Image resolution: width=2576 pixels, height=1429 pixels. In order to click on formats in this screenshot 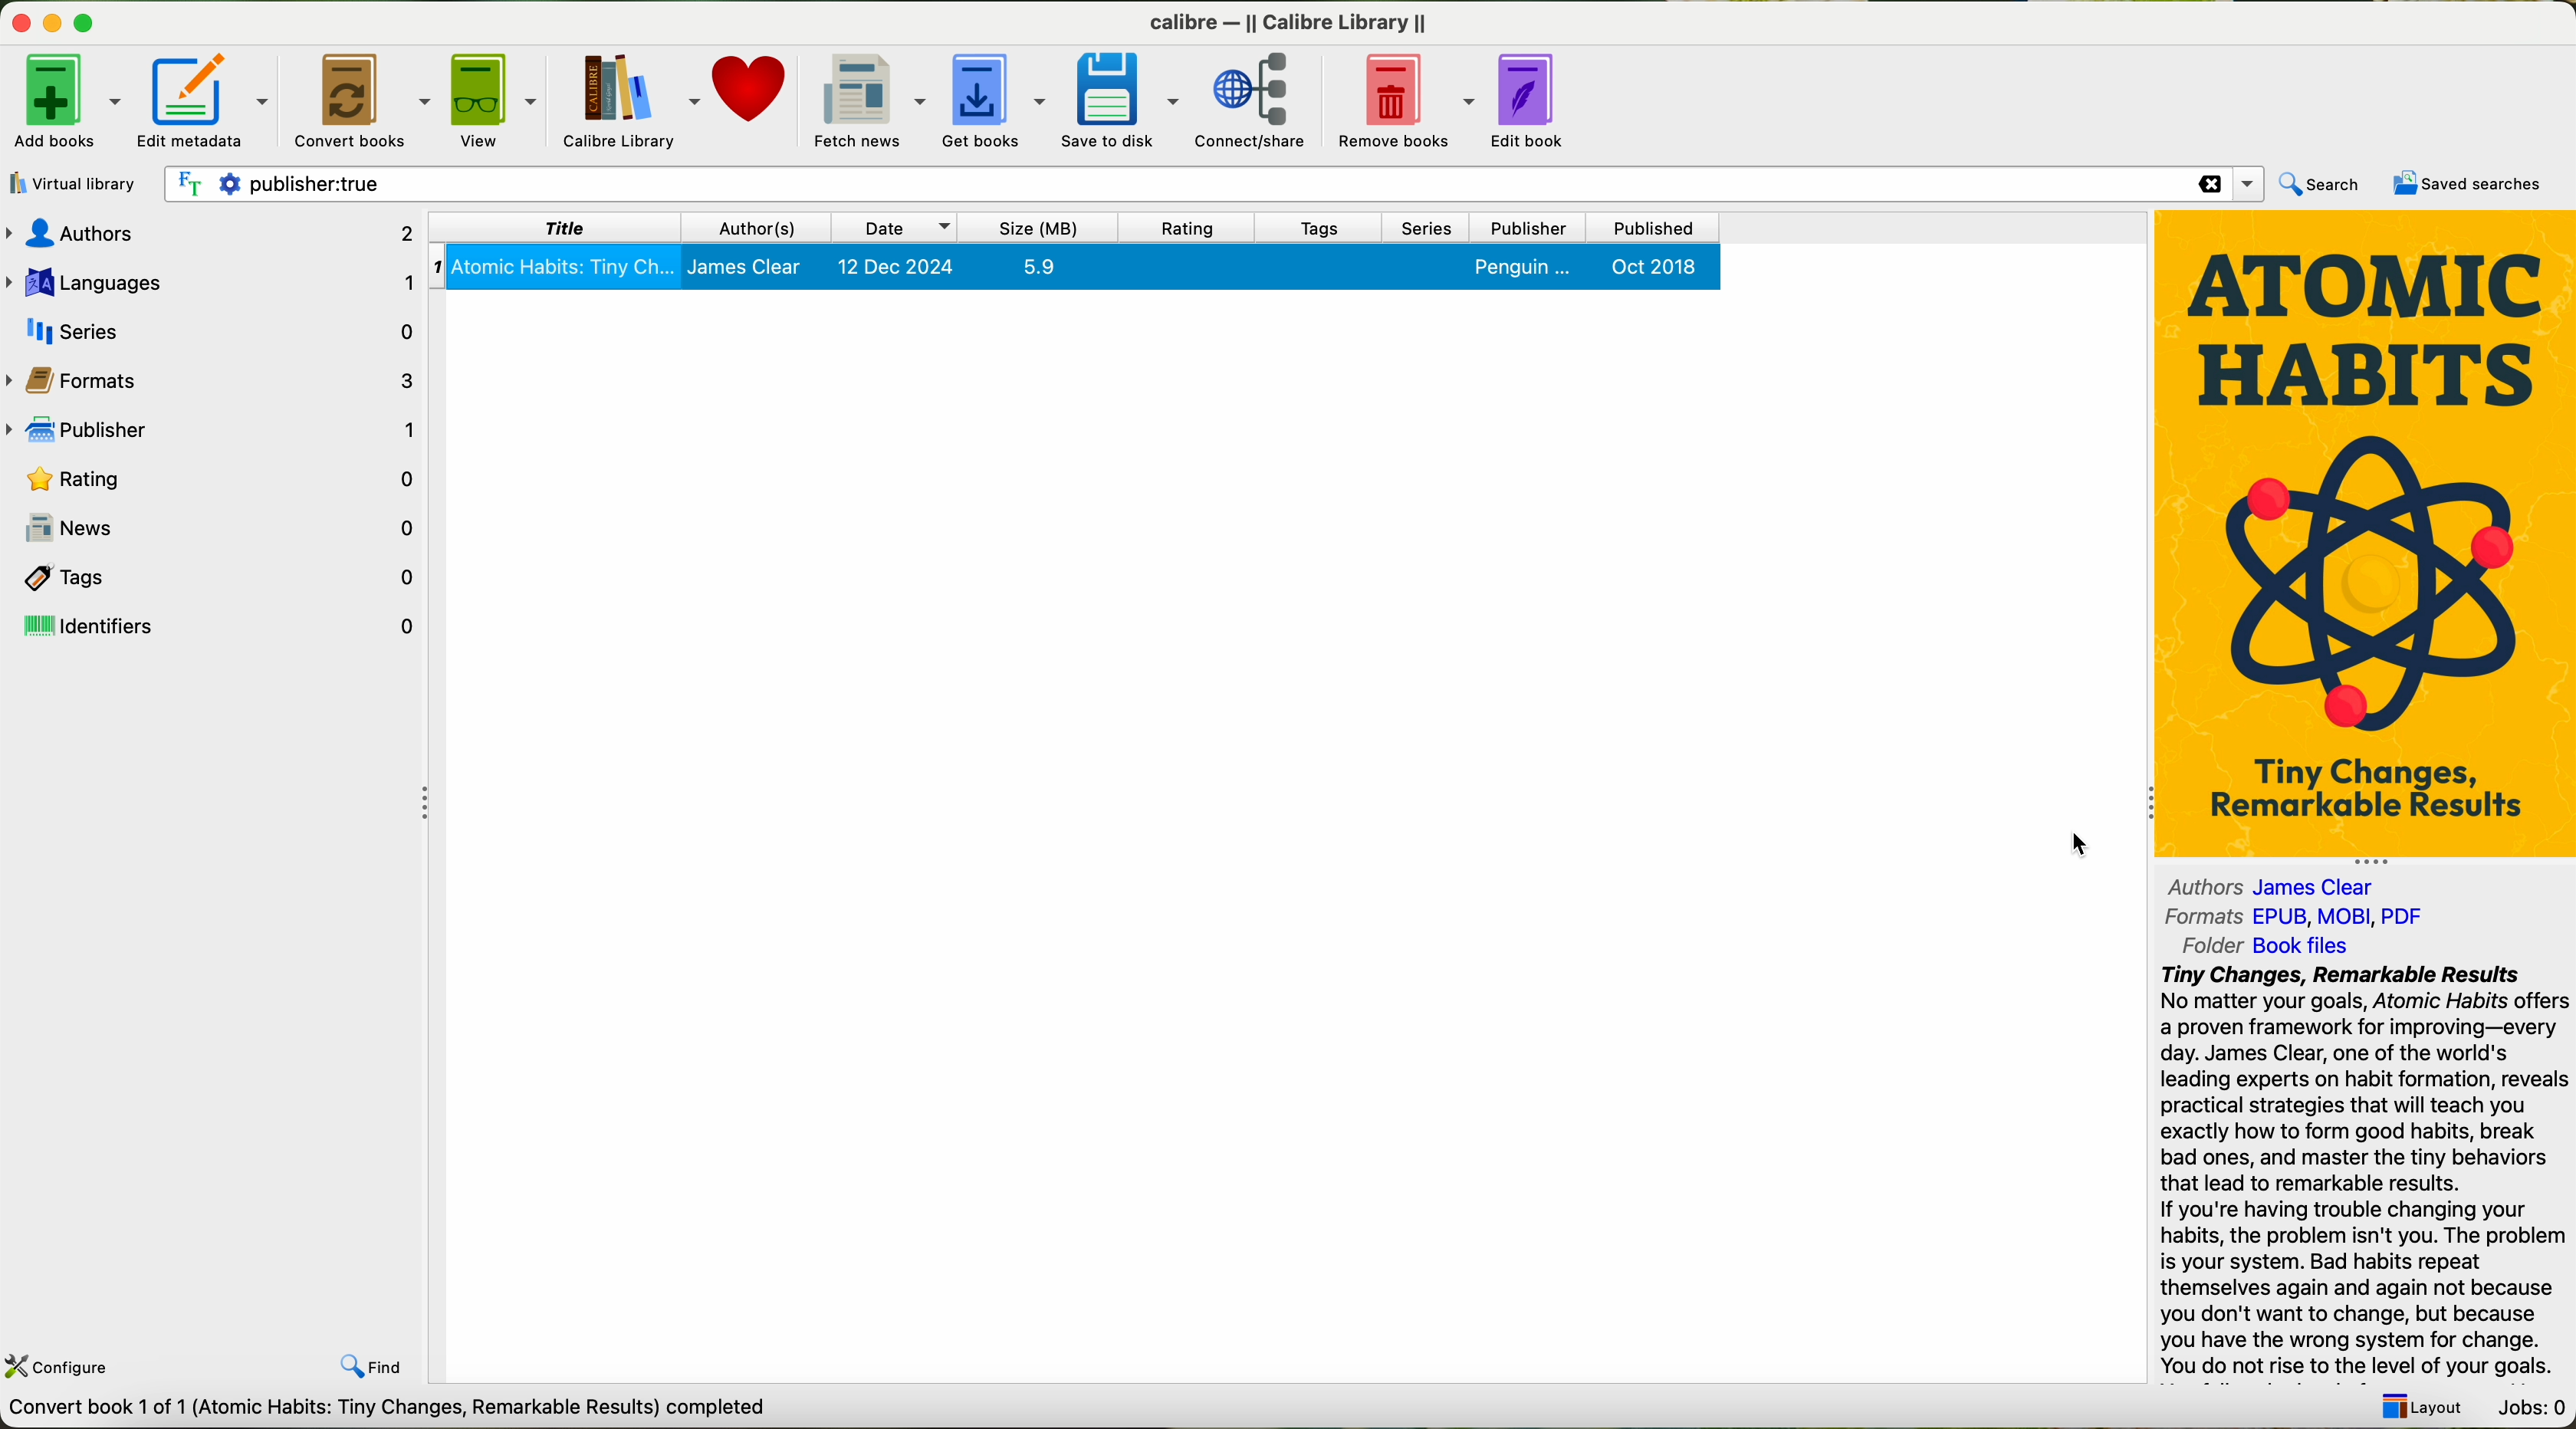, I will do `click(2296, 918)`.